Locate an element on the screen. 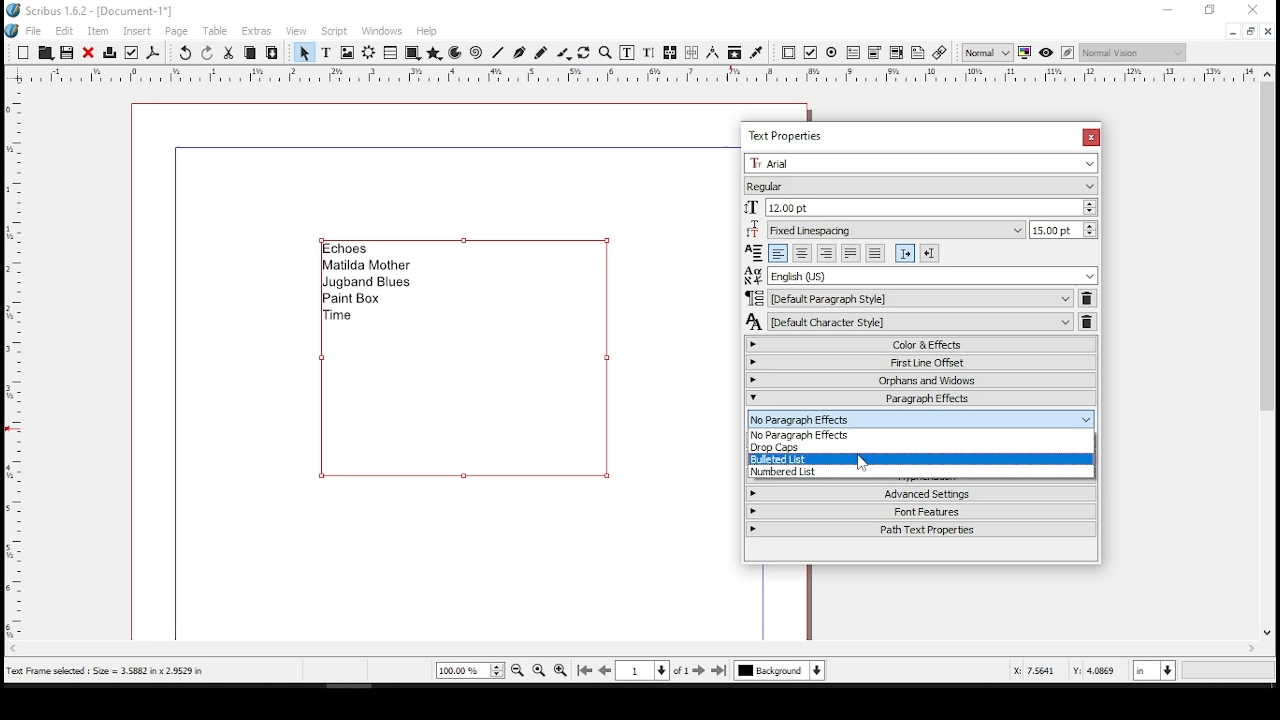 Image resolution: width=1280 pixels, height=720 pixels. text annotation is located at coordinates (918, 52).